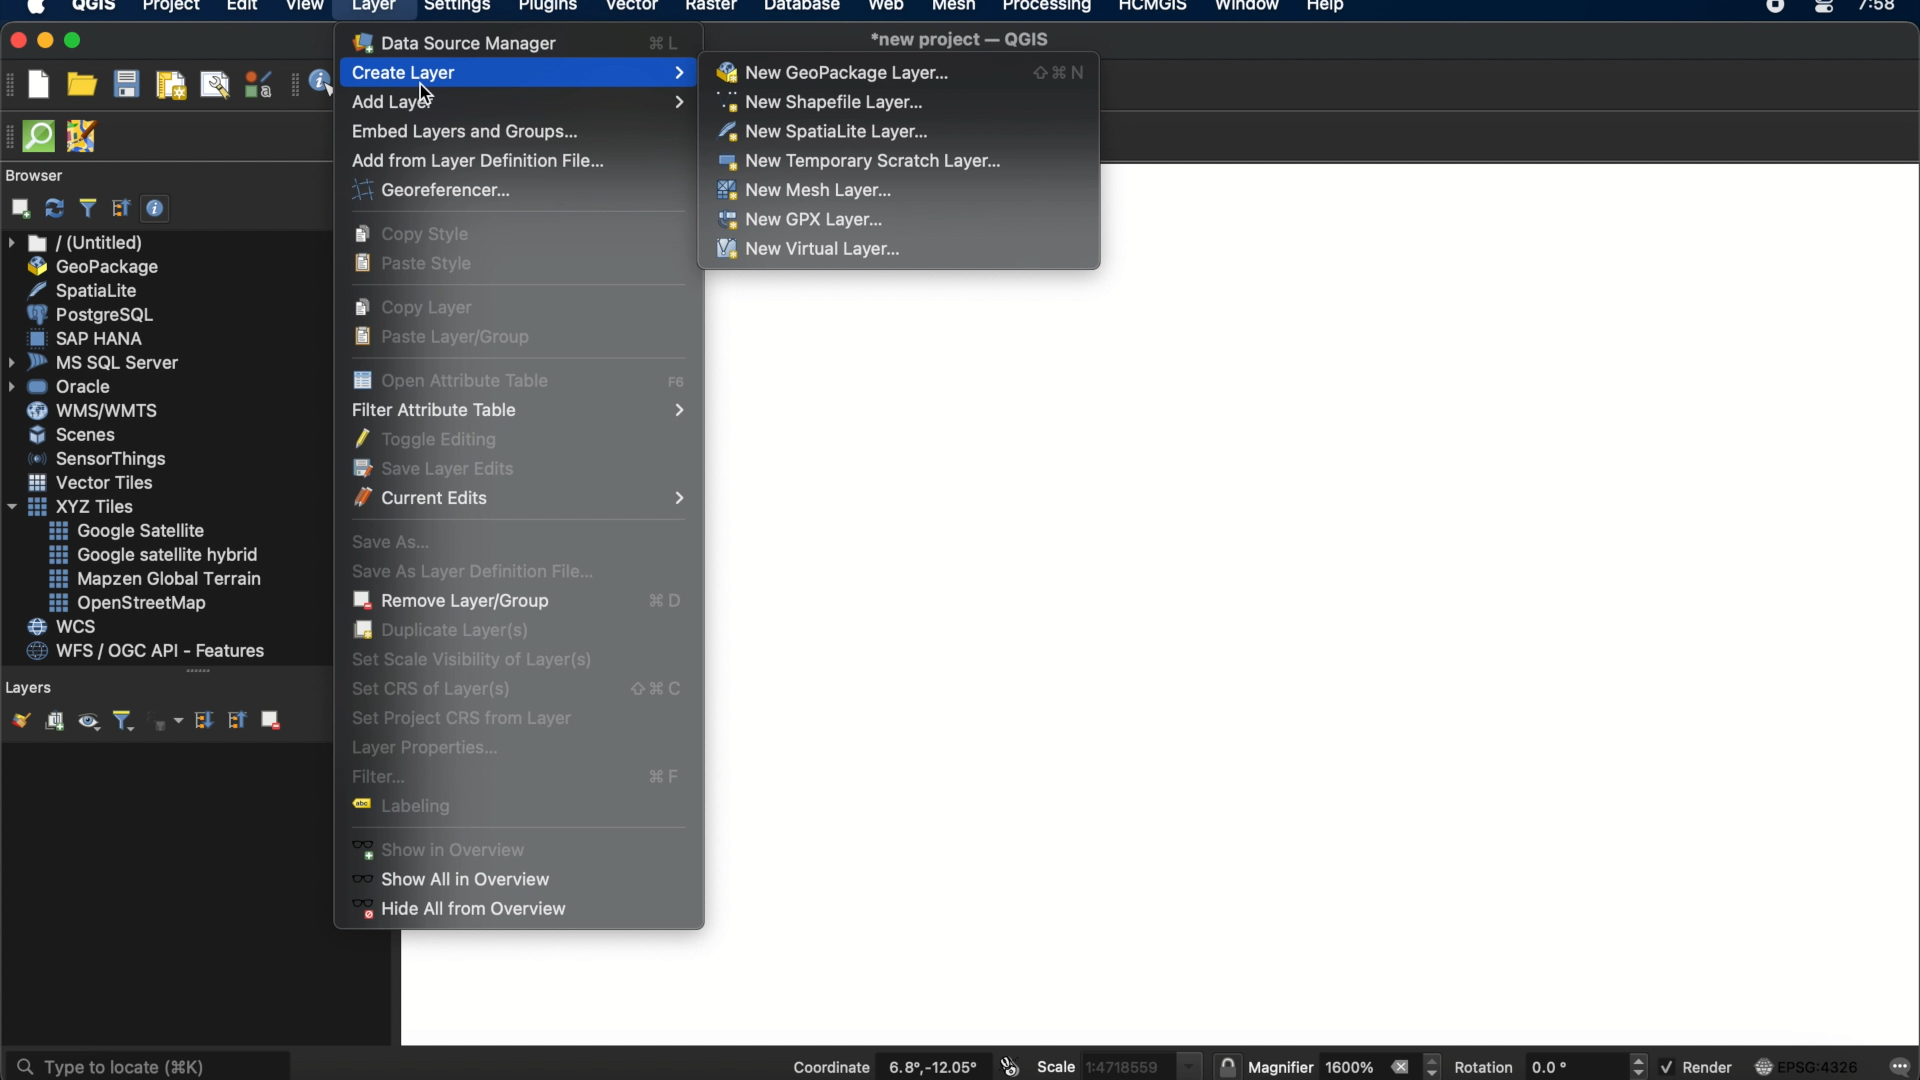 Image resolution: width=1920 pixels, height=1080 pixels. I want to click on open attribute table, so click(519, 378).